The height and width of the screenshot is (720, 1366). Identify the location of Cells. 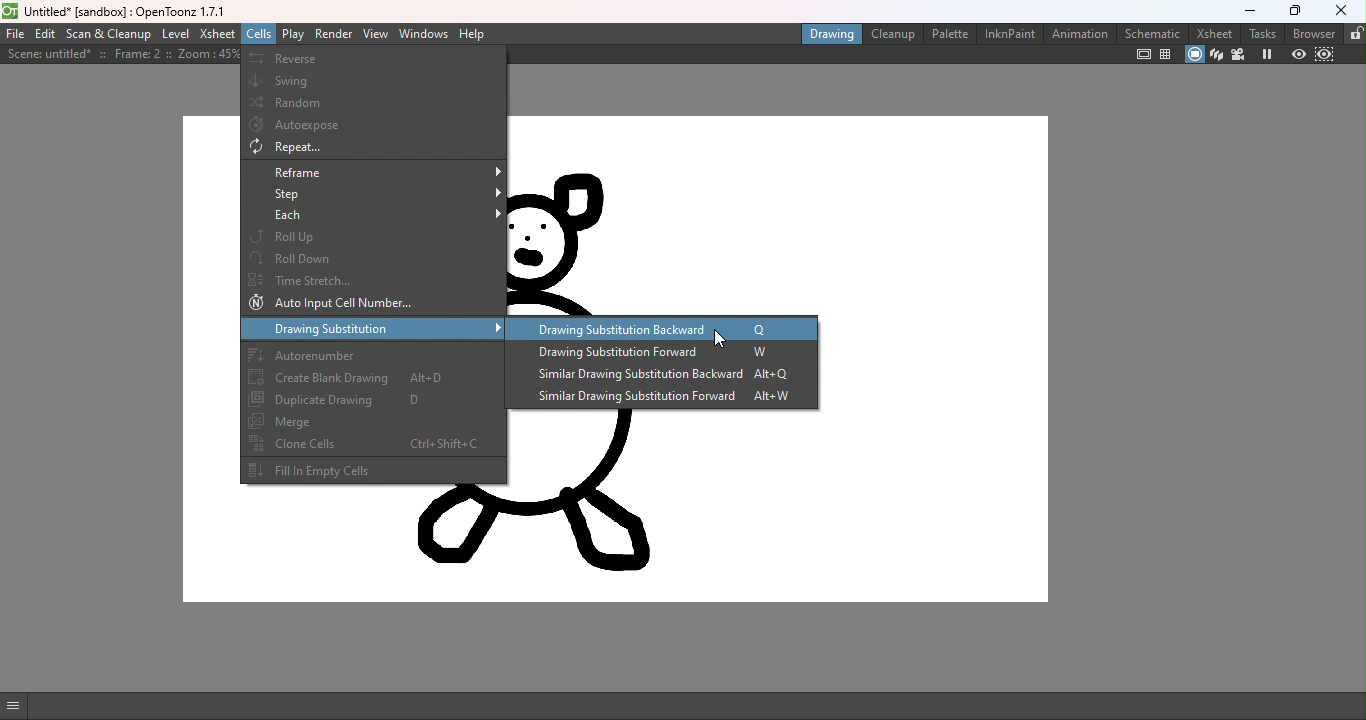
(257, 33).